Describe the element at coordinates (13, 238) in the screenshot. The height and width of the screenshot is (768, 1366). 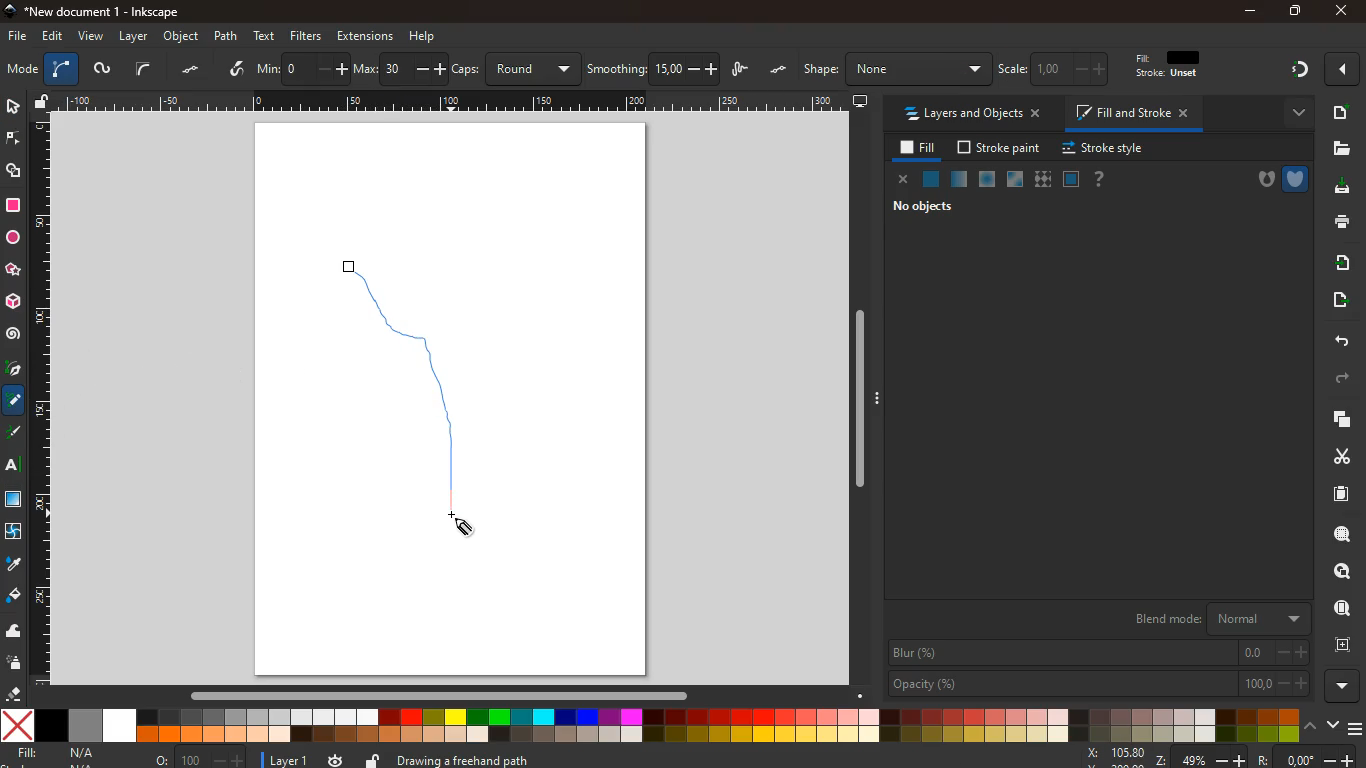
I see `circle` at that location.